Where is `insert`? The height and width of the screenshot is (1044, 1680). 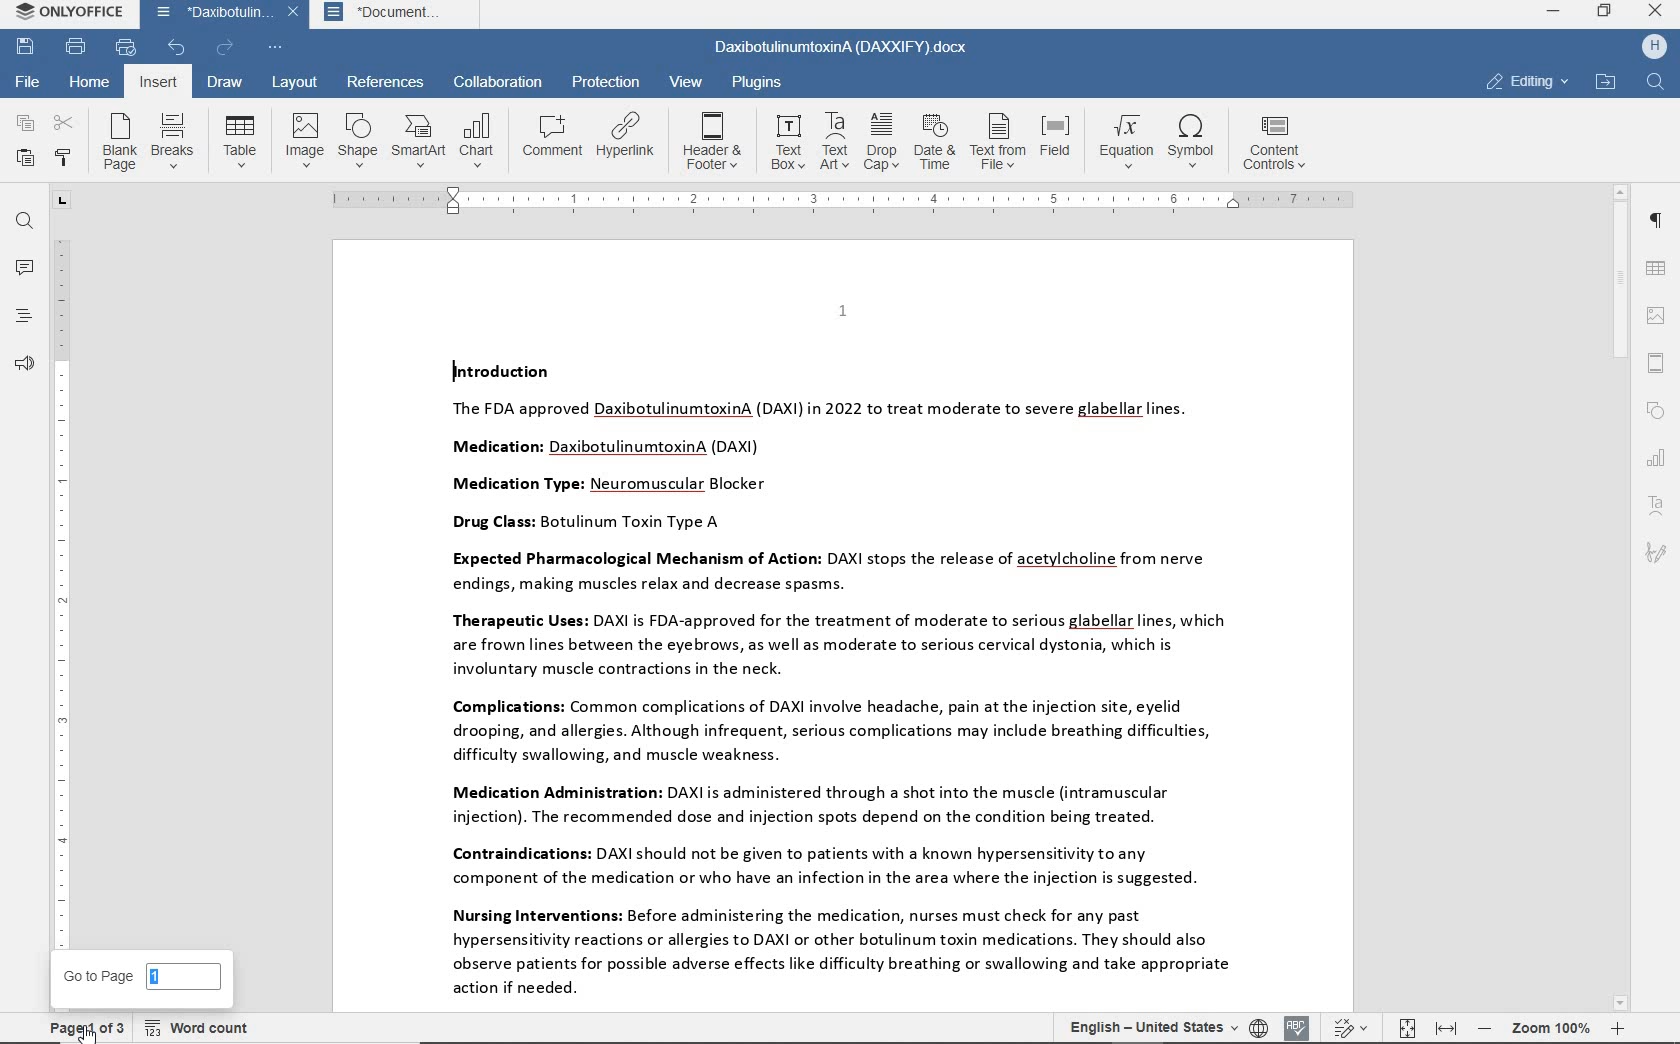 insert is located at coordinates (156, 82).